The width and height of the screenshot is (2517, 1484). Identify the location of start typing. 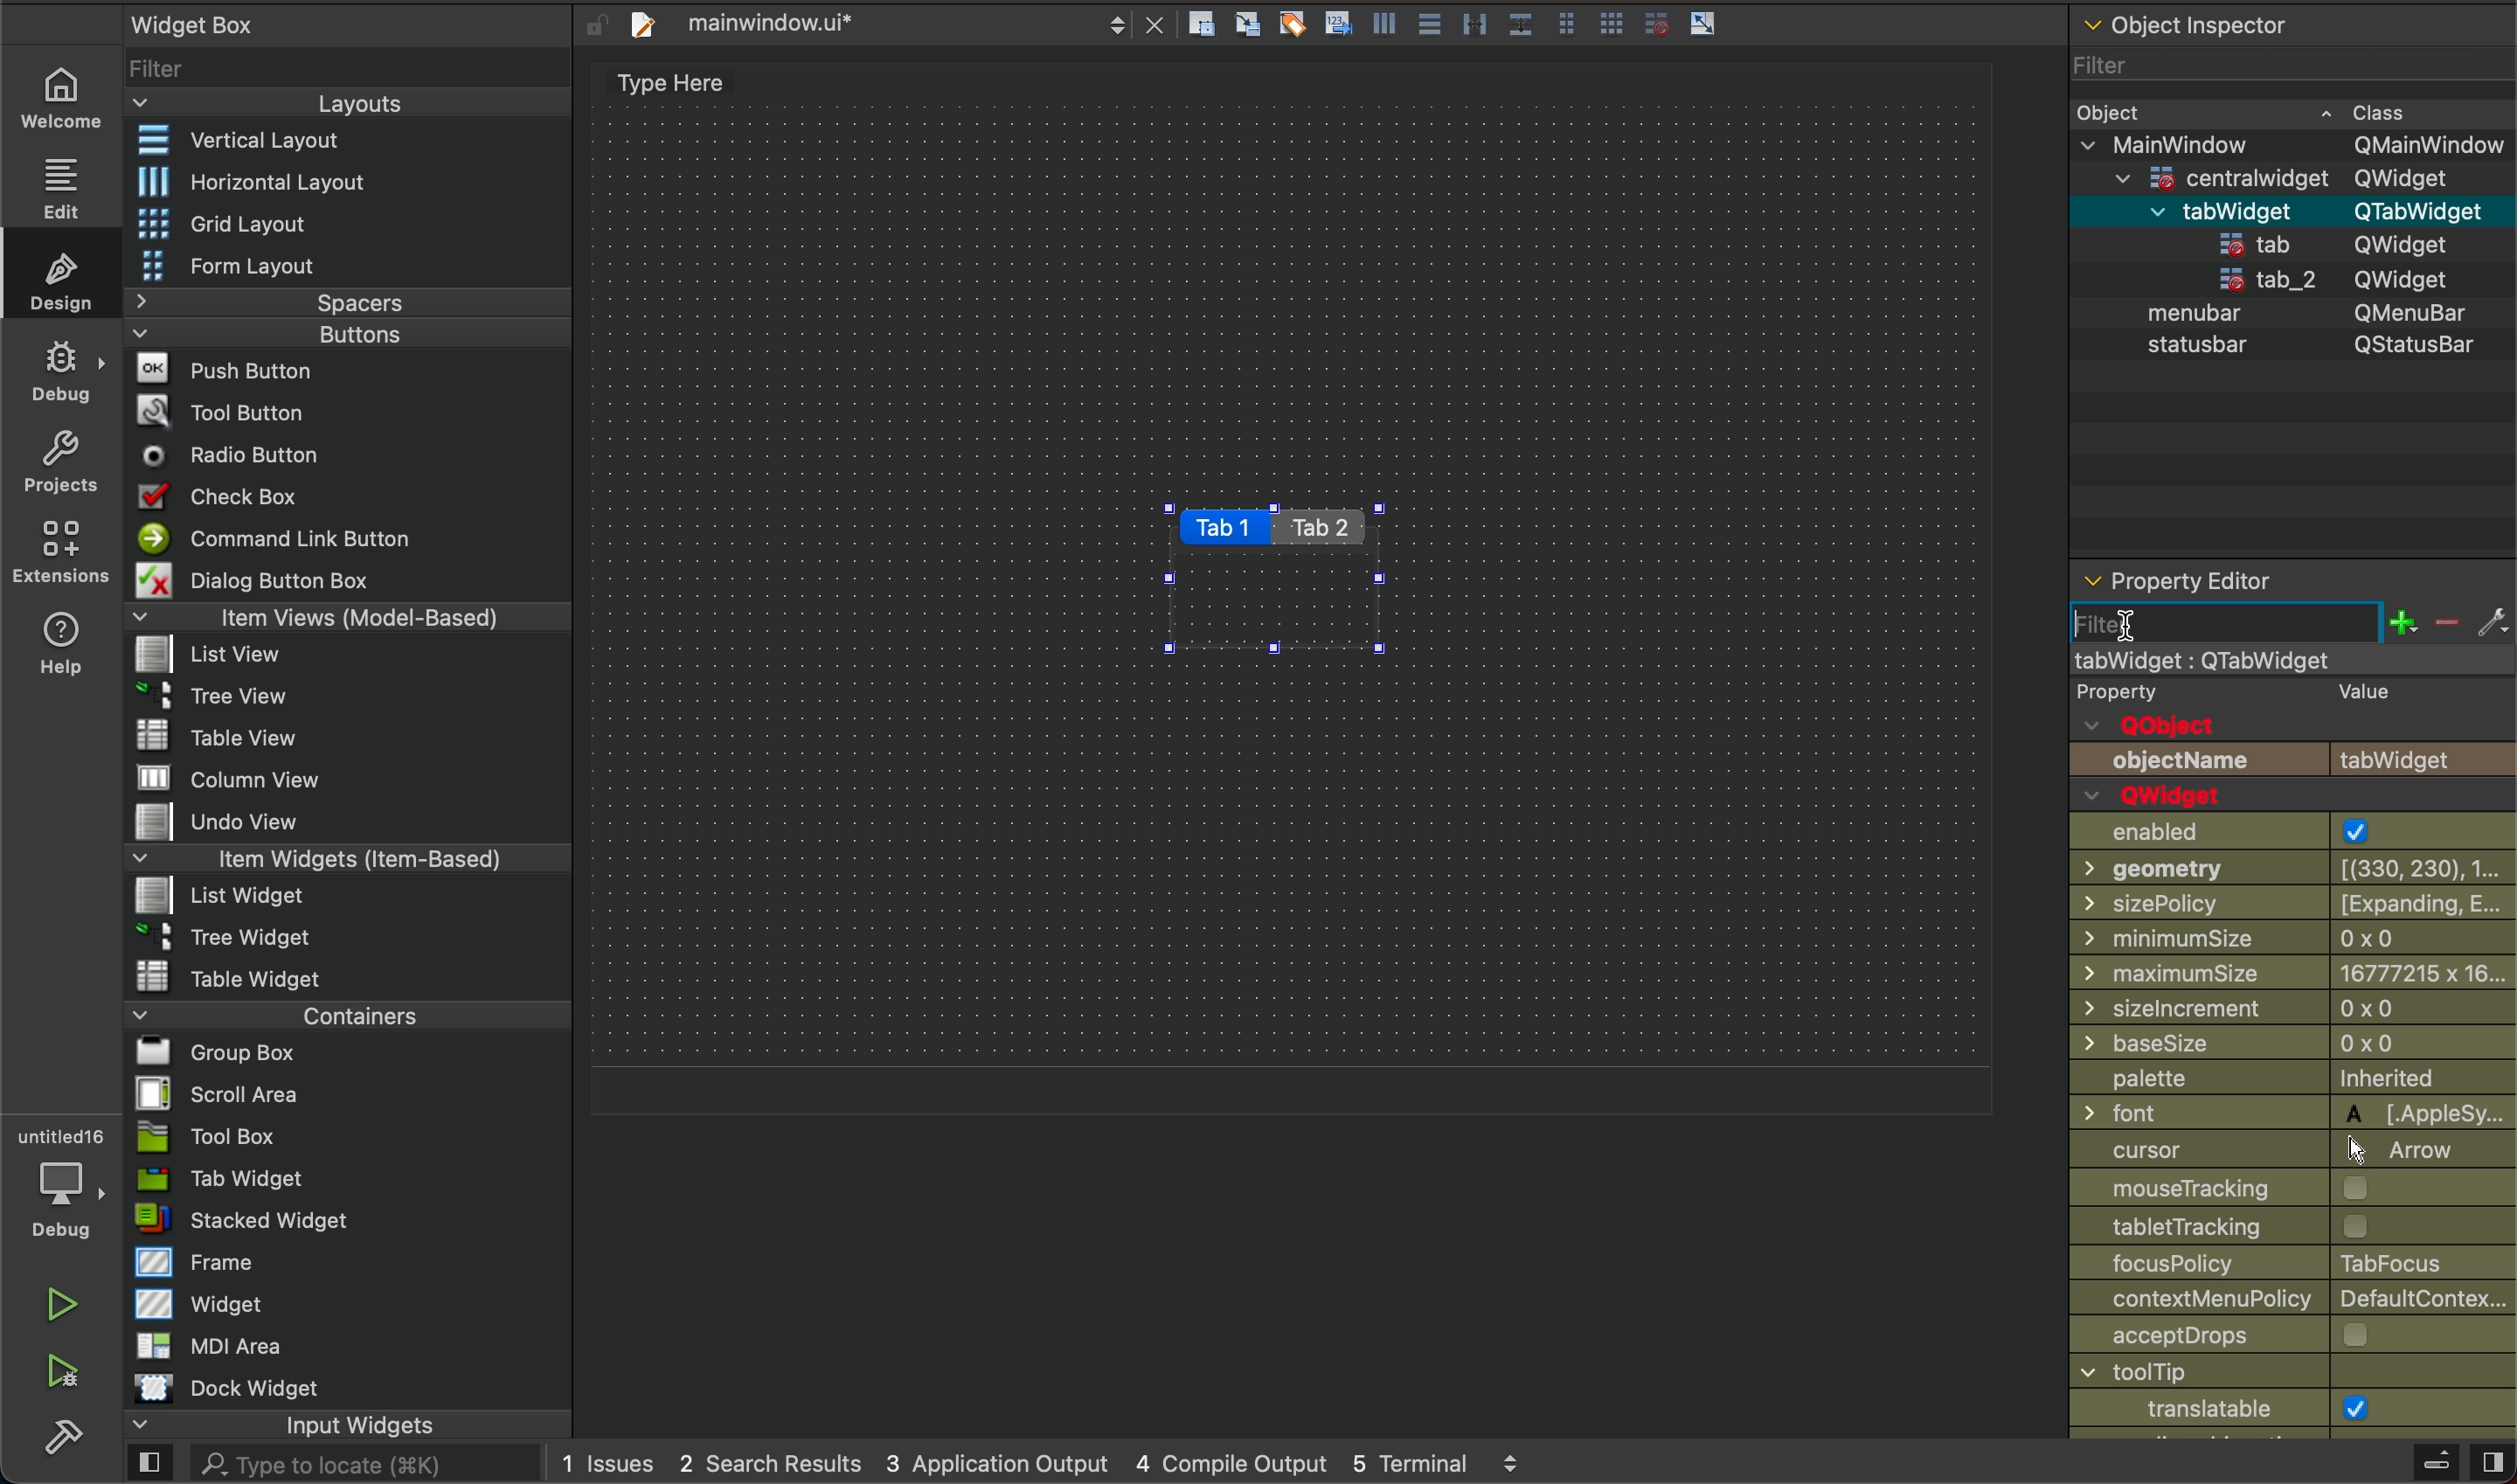
(2233, 627).